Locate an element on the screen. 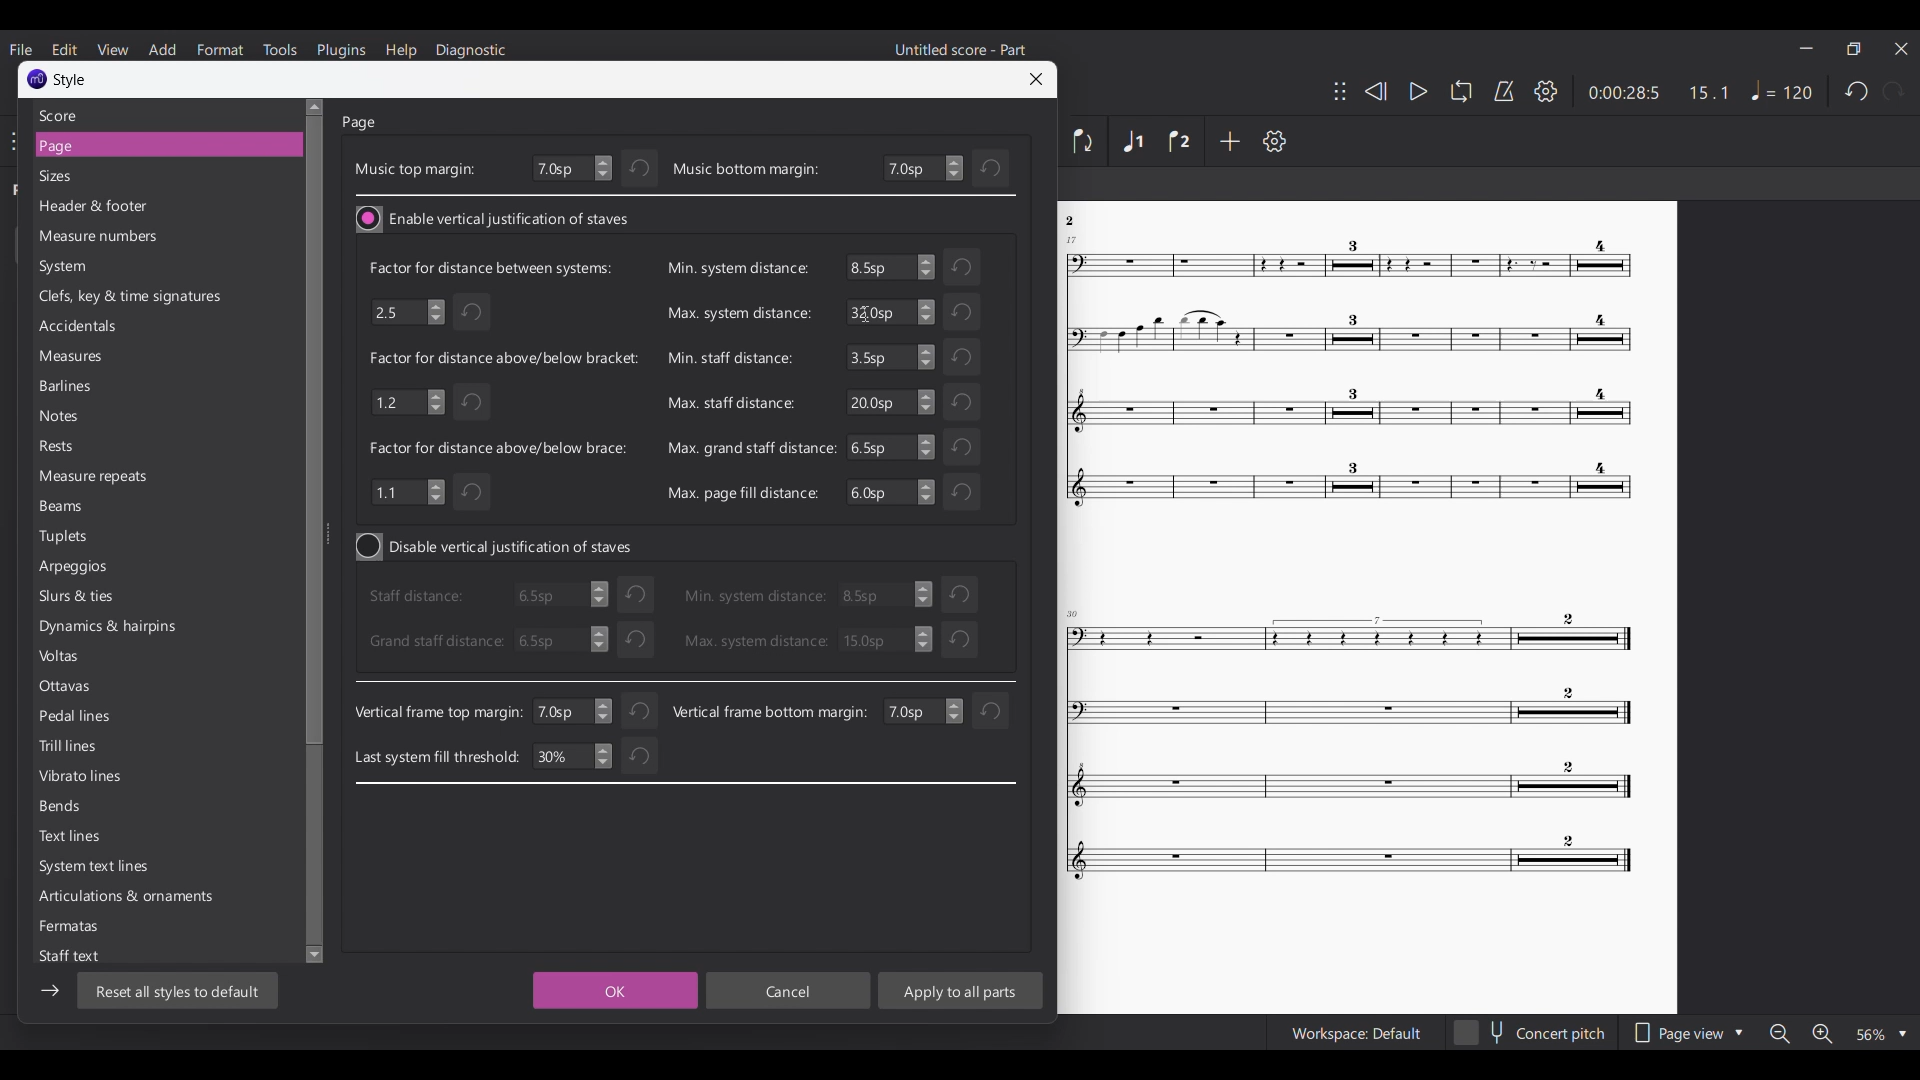  Help menu is located at coordinates (400, 51).